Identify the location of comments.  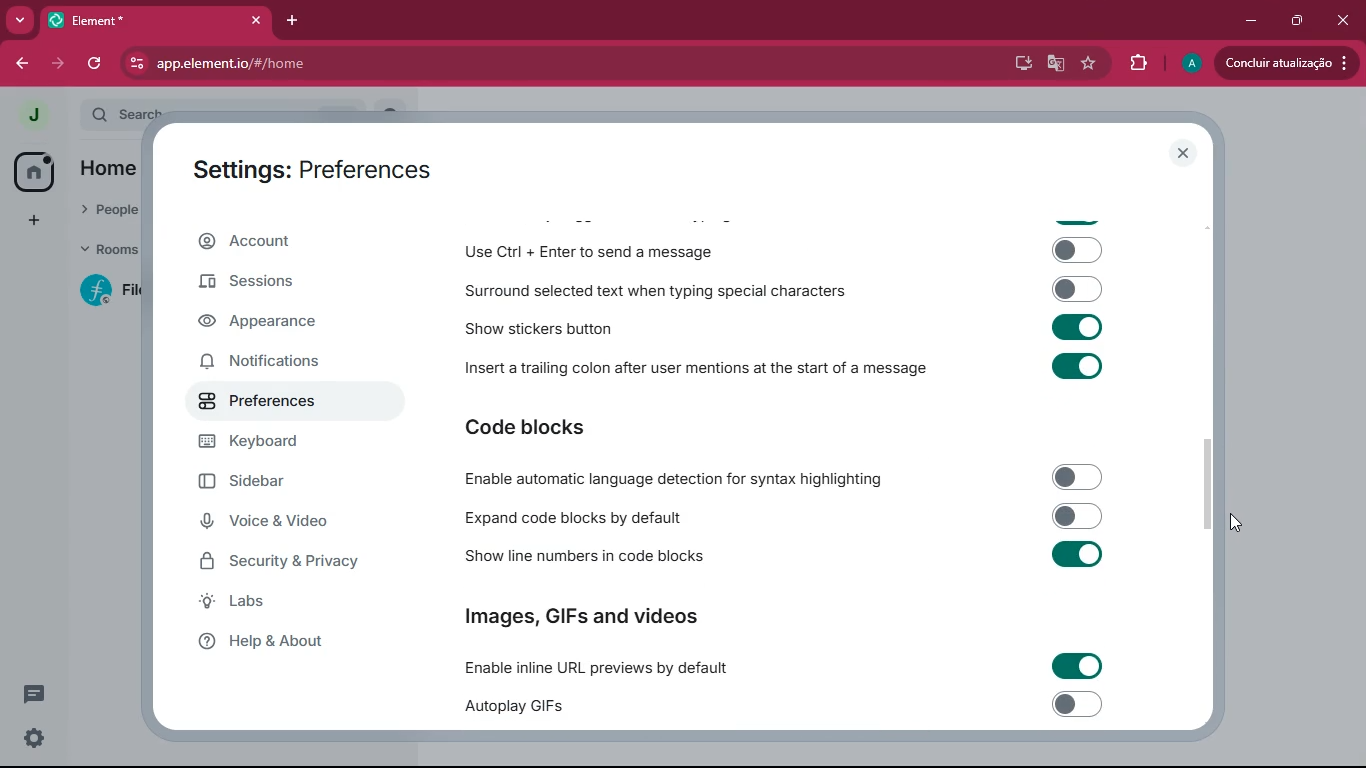
(34, 693).